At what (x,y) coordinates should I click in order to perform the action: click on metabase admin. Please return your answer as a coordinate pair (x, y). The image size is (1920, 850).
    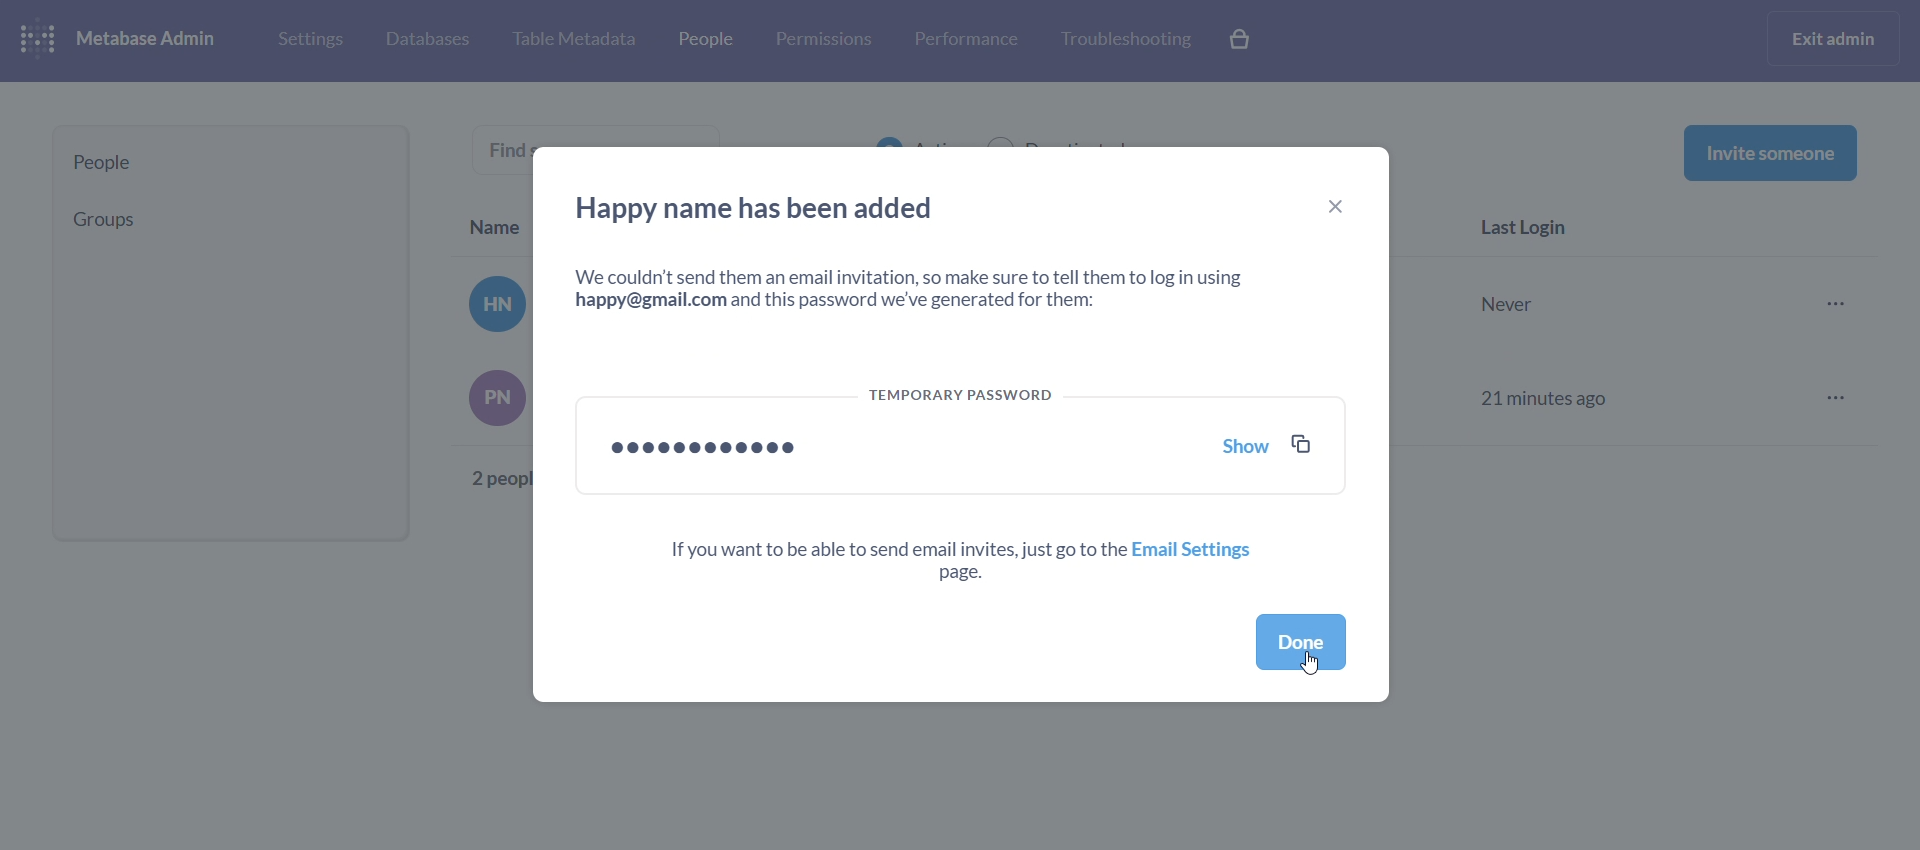
    Looking at the image, I should click on (154, 40).